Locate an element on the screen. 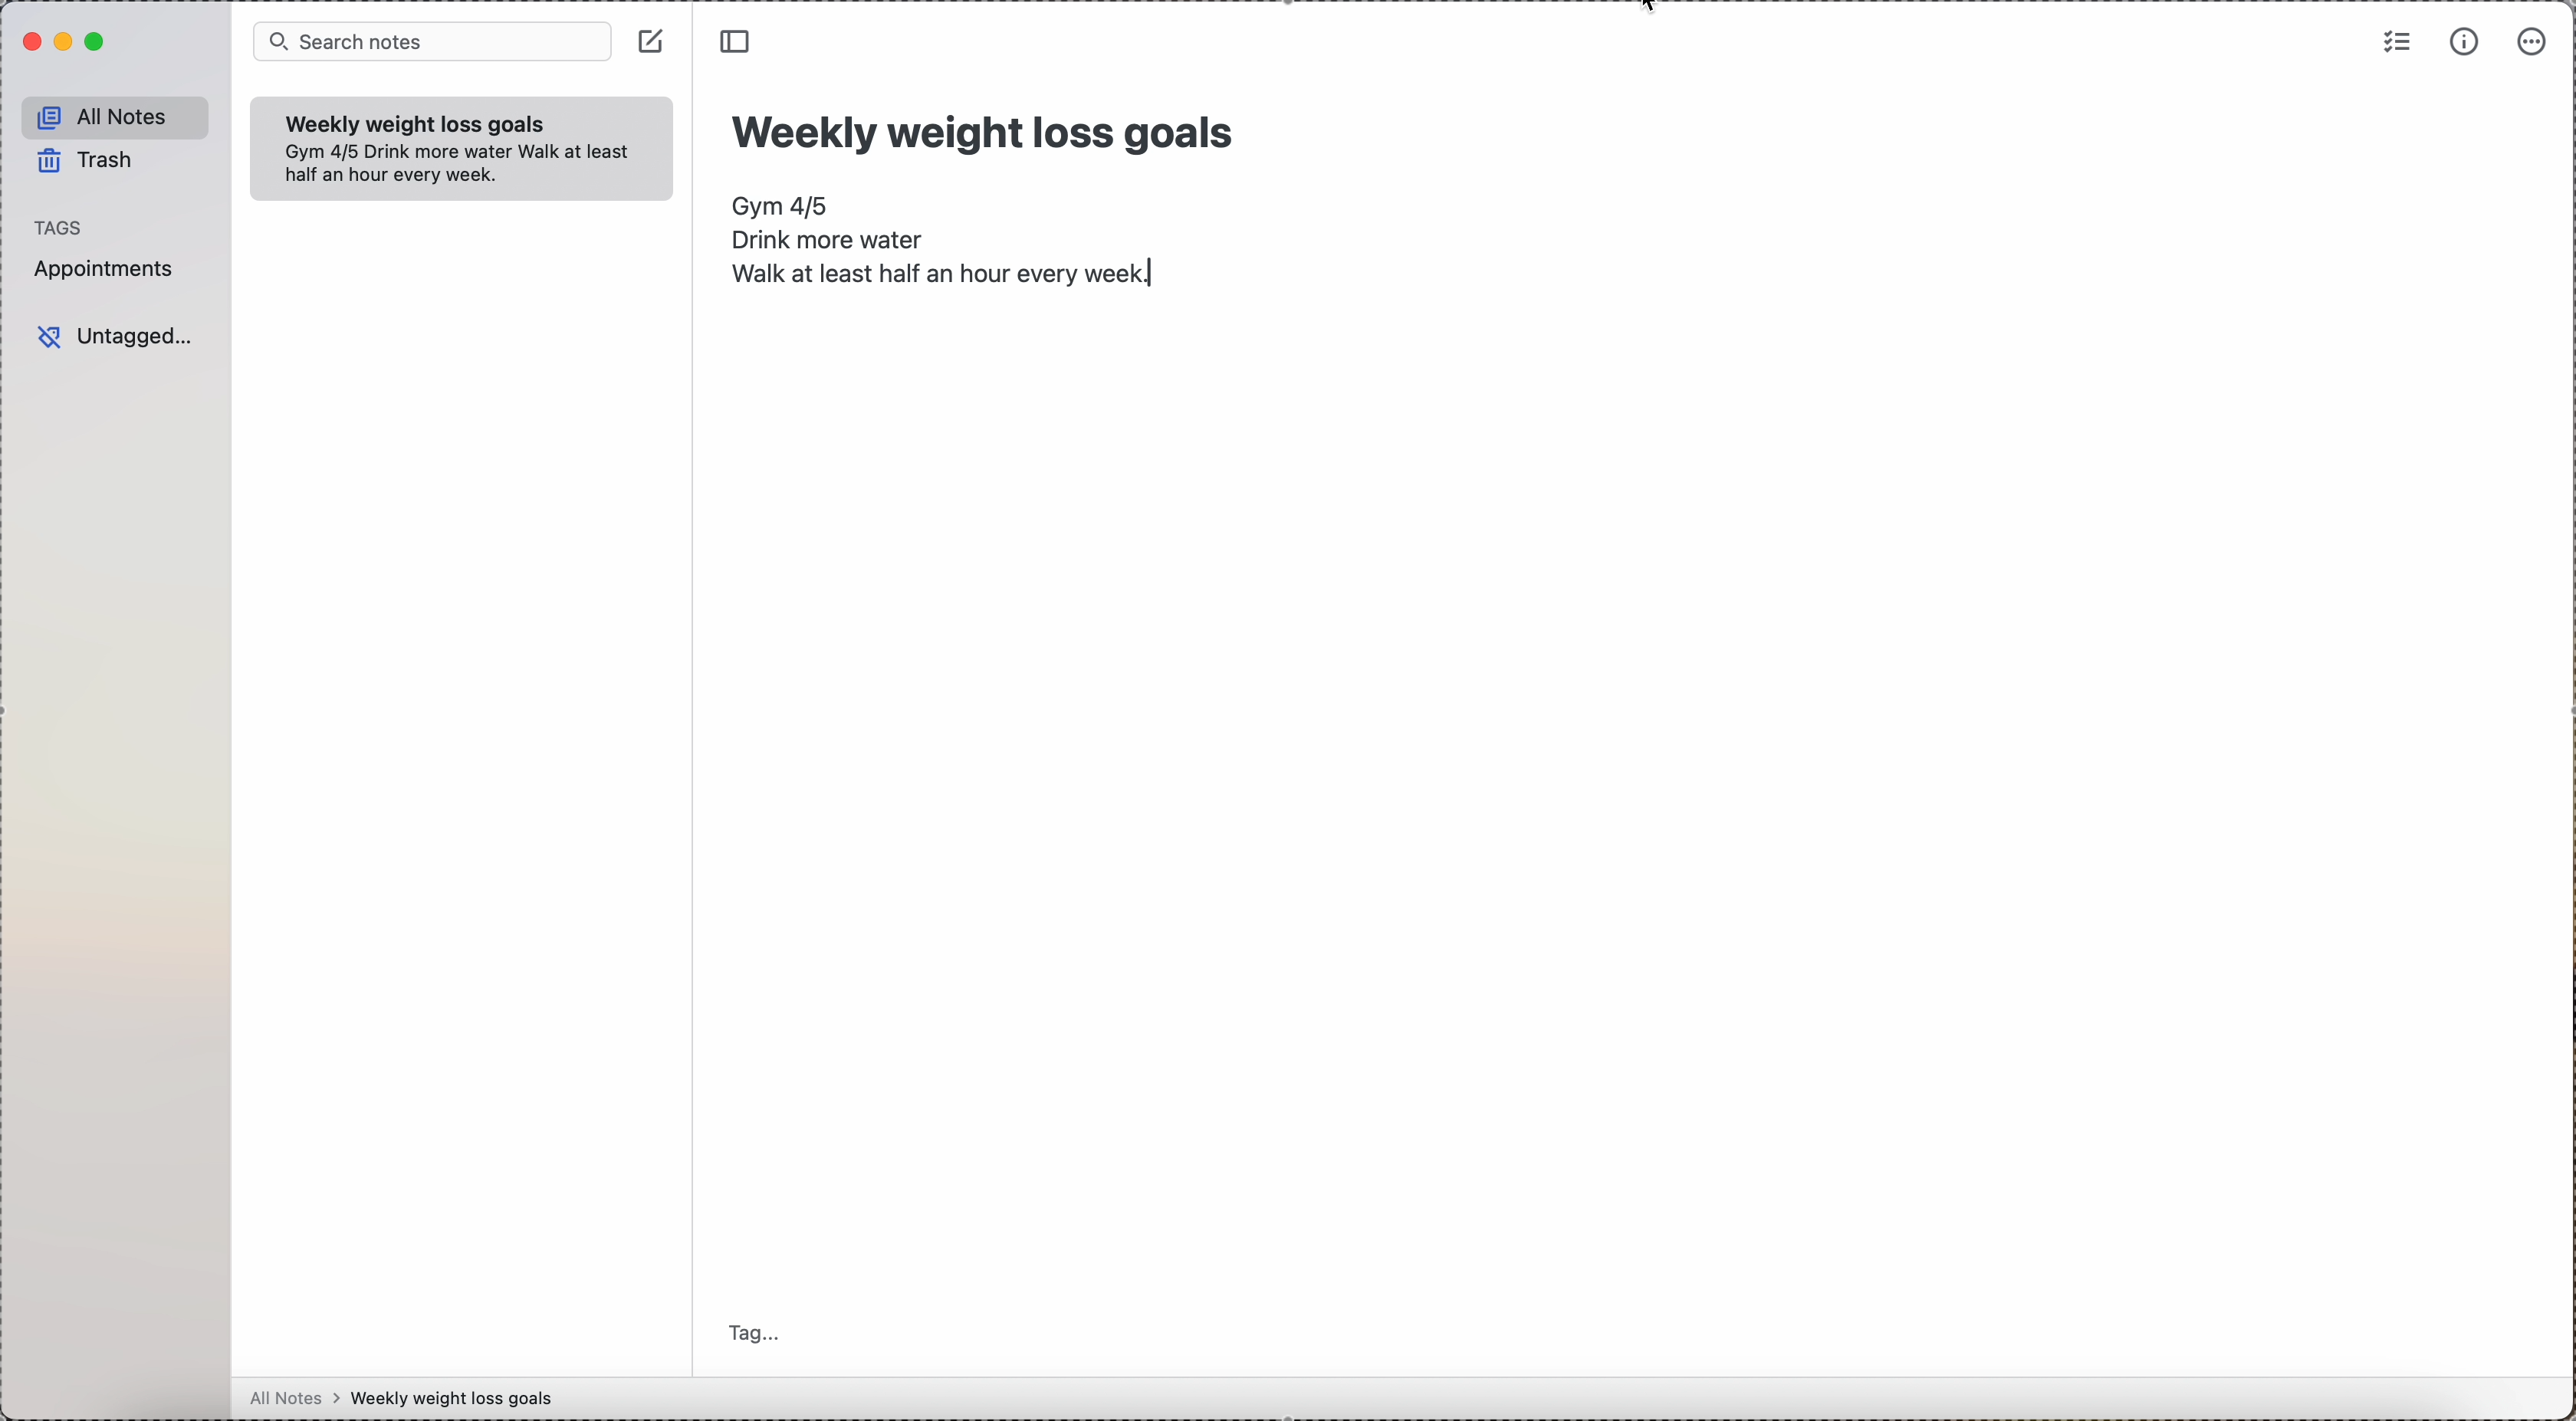  tag is located at coordinates (761, 1330).